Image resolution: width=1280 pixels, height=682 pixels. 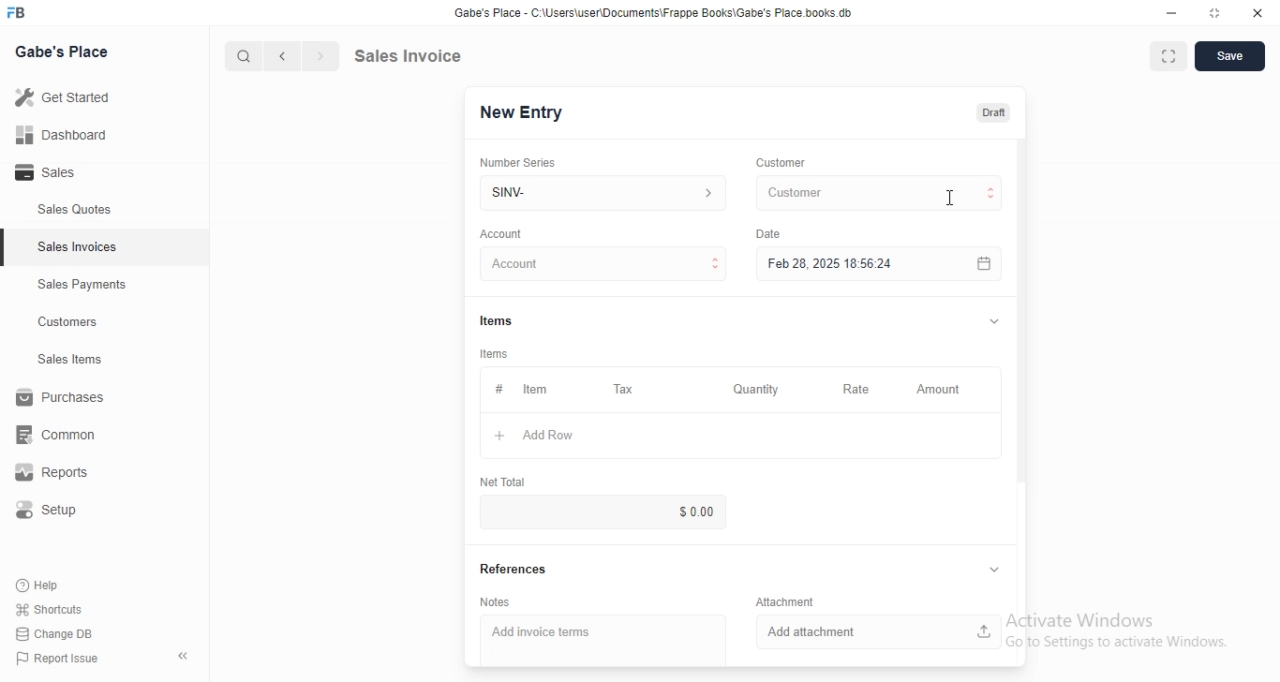 What do you see at coordinates (602, 191) in the screenshot?
I see `SINV-` at bounding box center [602, 191].